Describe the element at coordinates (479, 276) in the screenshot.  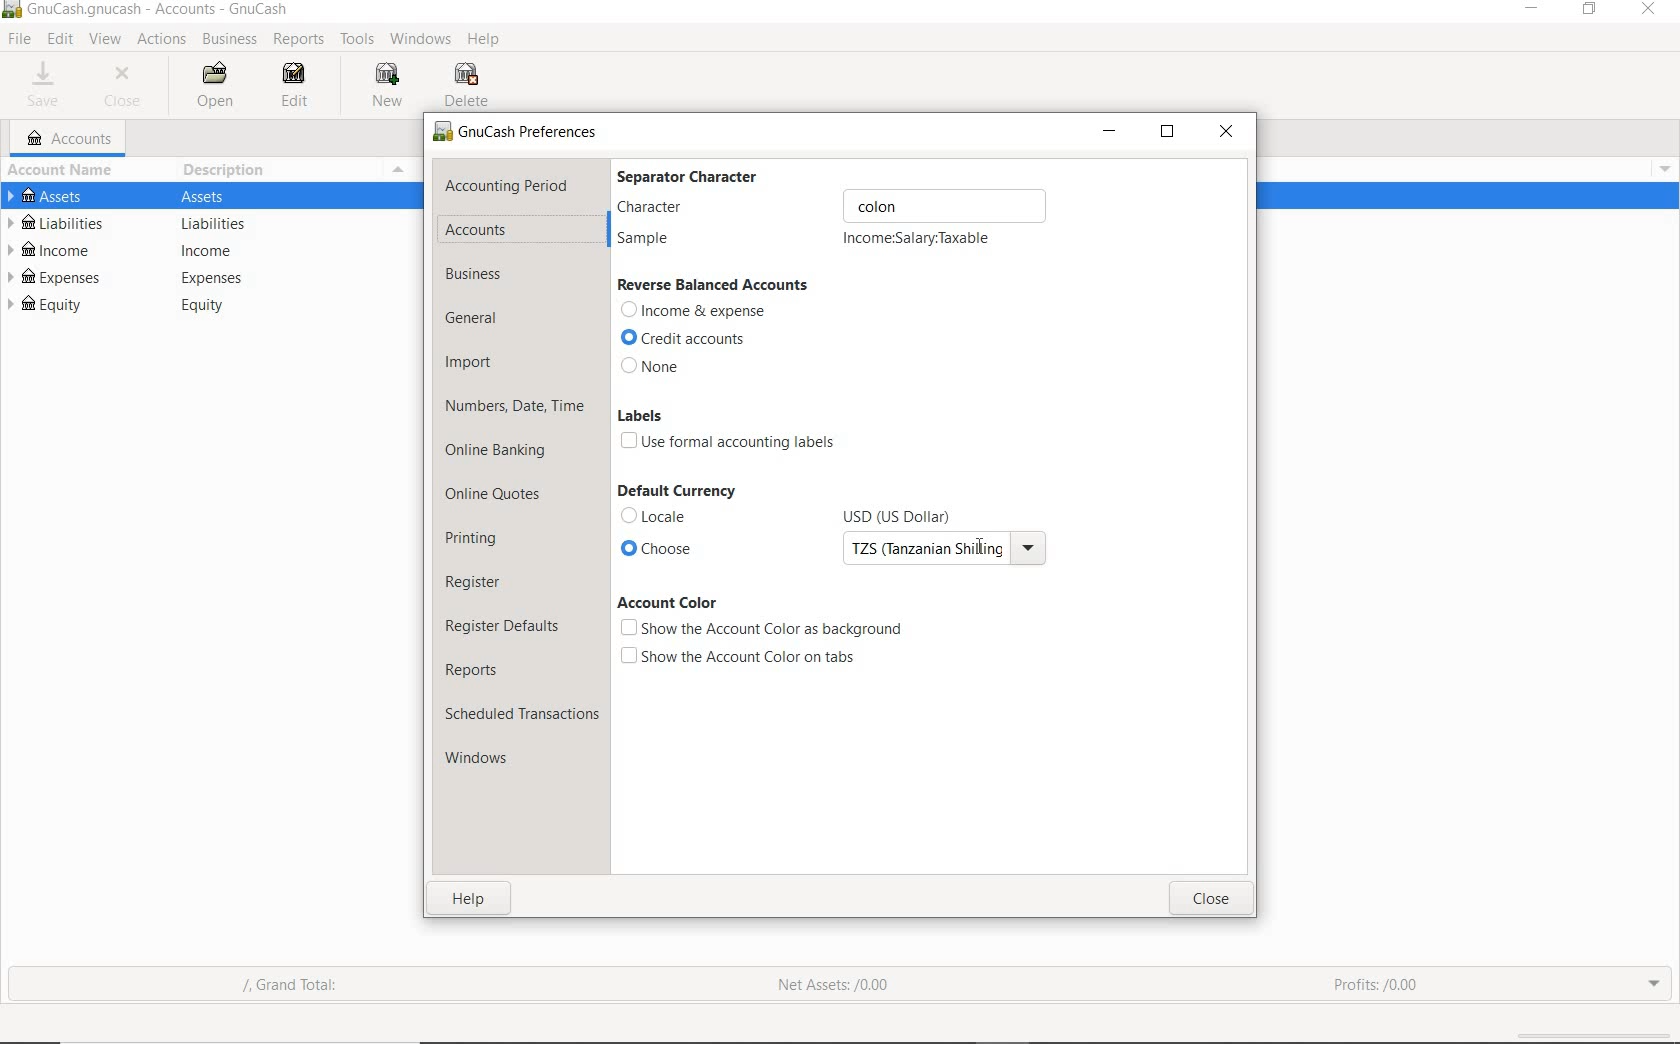
I see `business` at that location.